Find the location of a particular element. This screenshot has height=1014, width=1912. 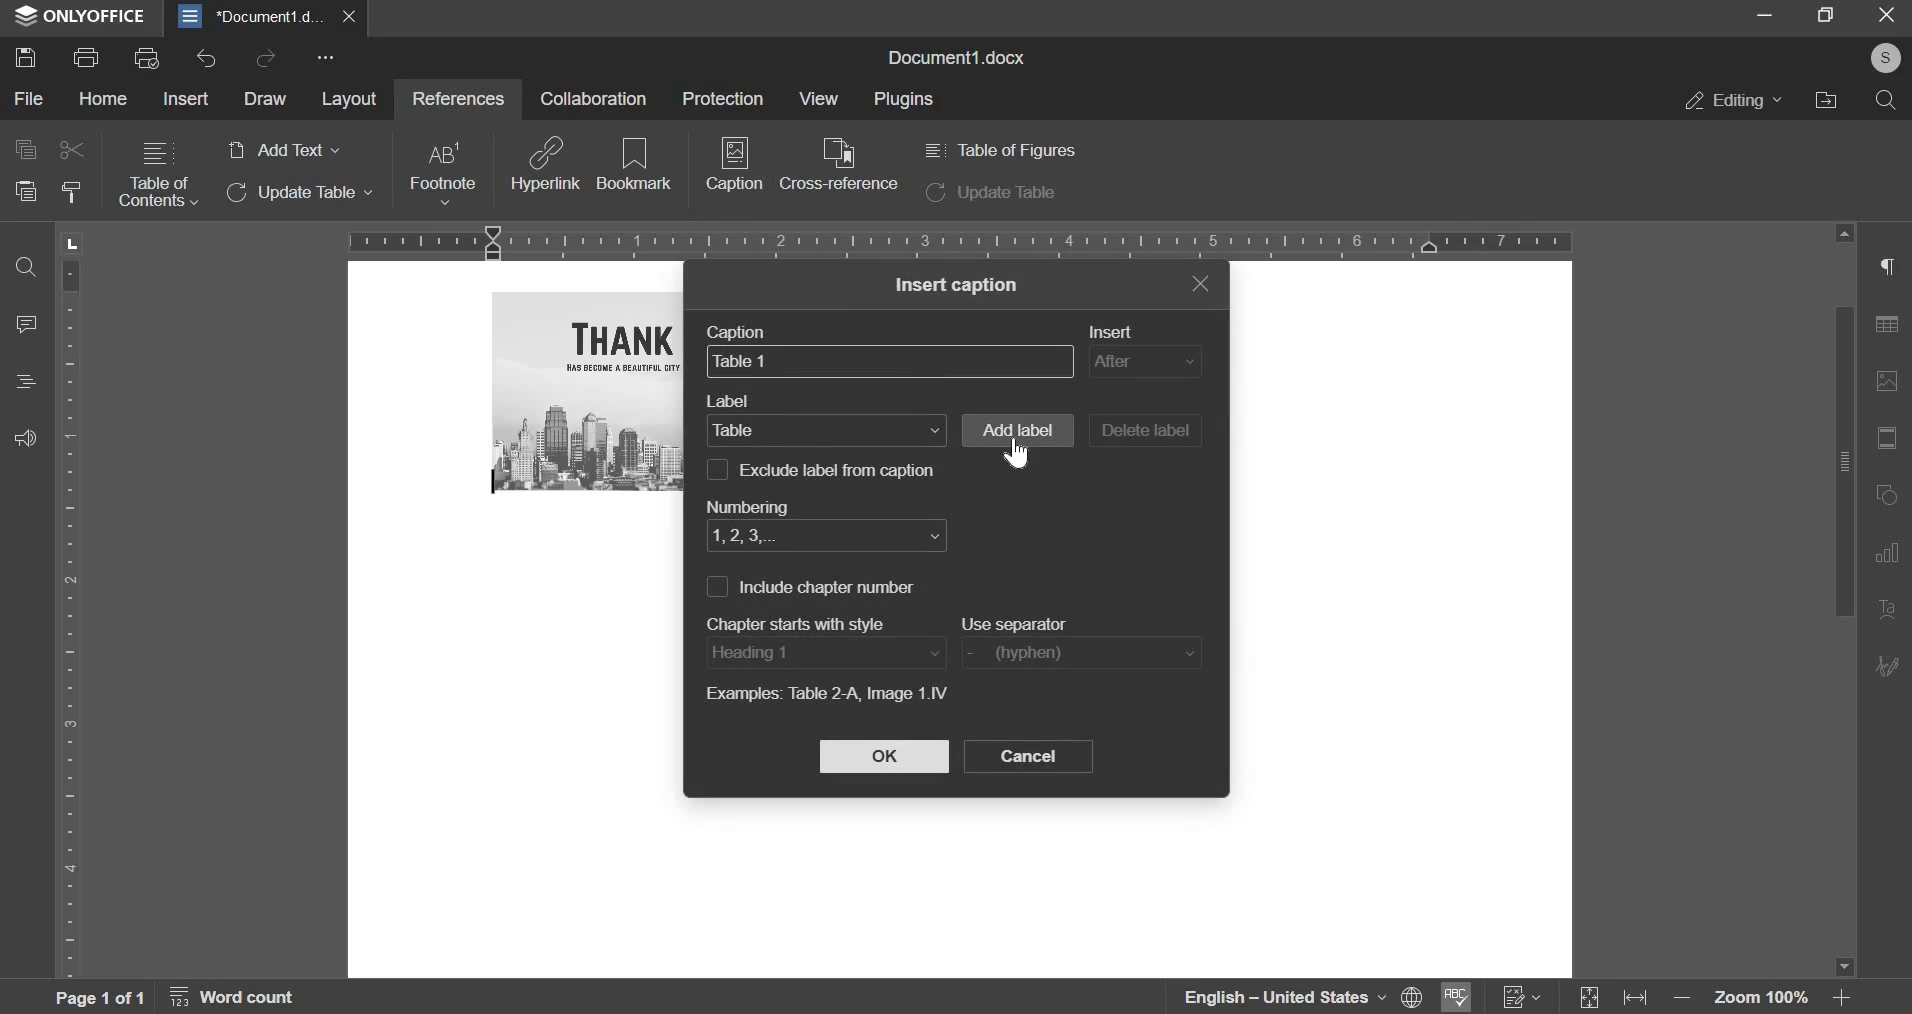

label is located at coordinates (733, 402).